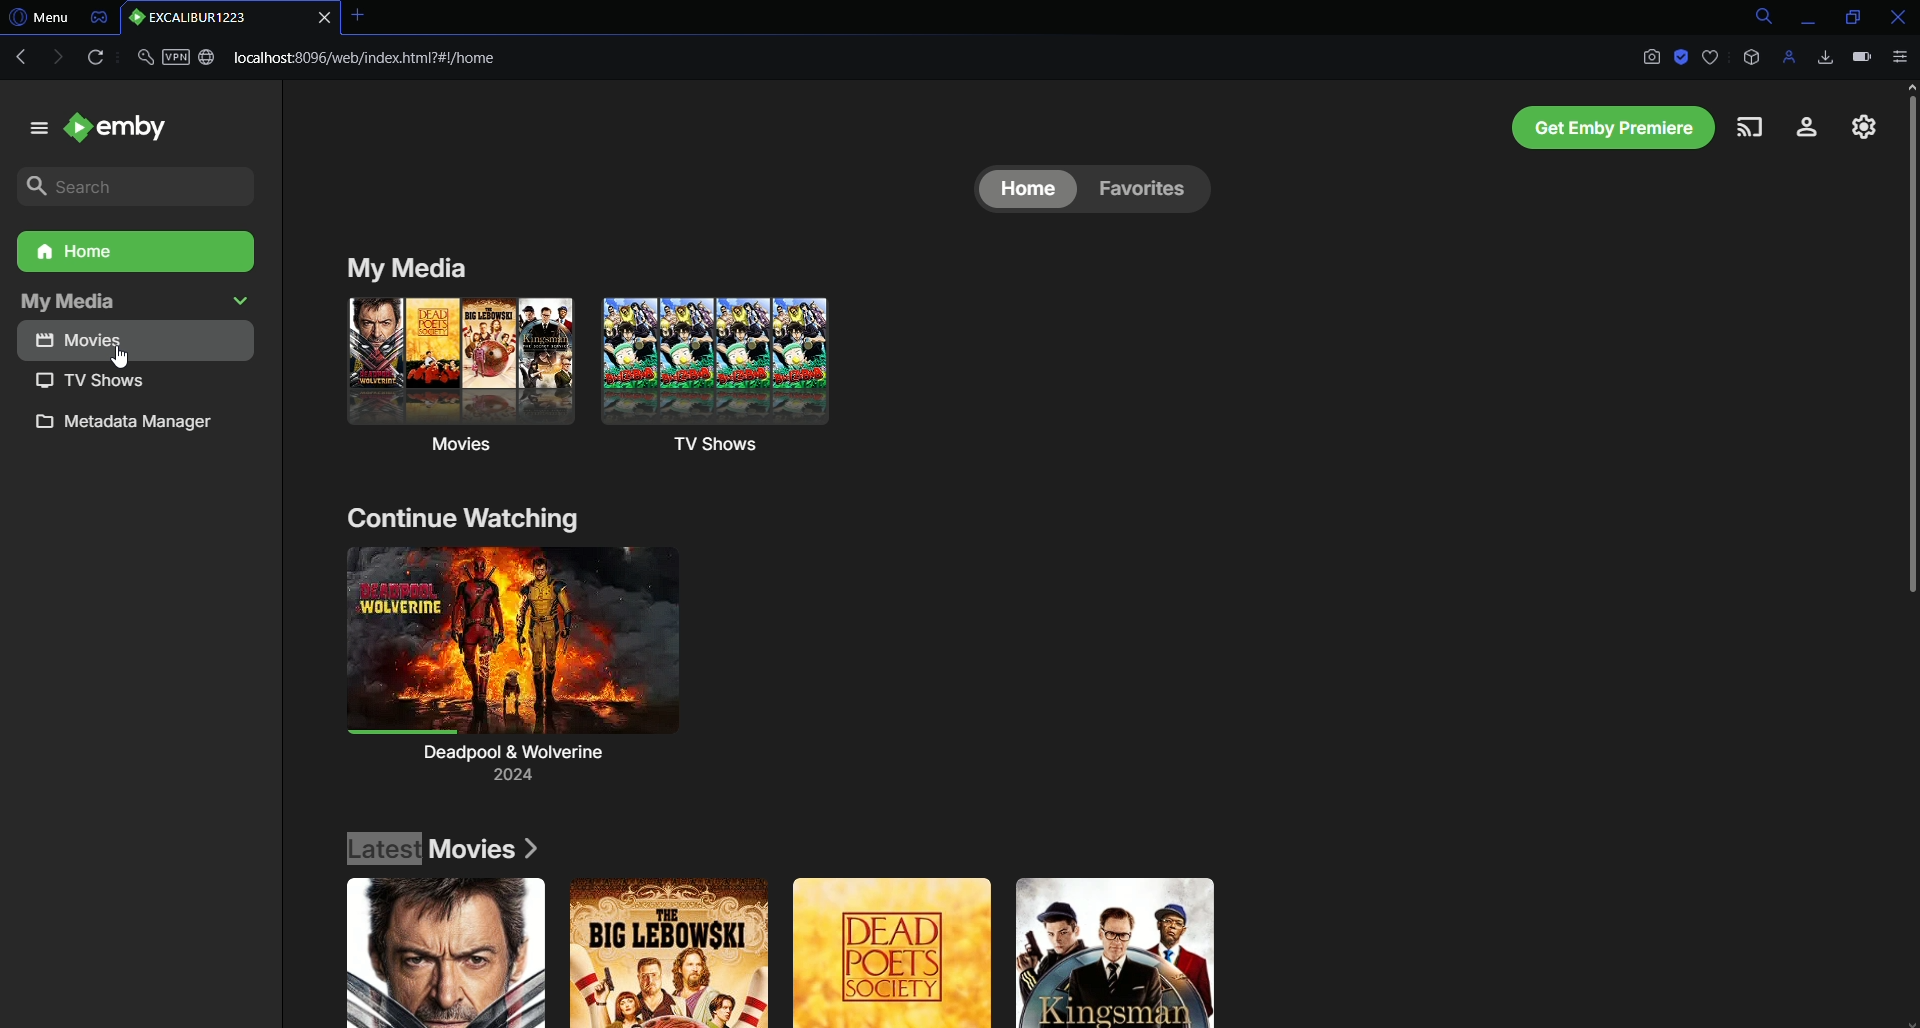  I want to click on Continue Watching, so click(514, 621).